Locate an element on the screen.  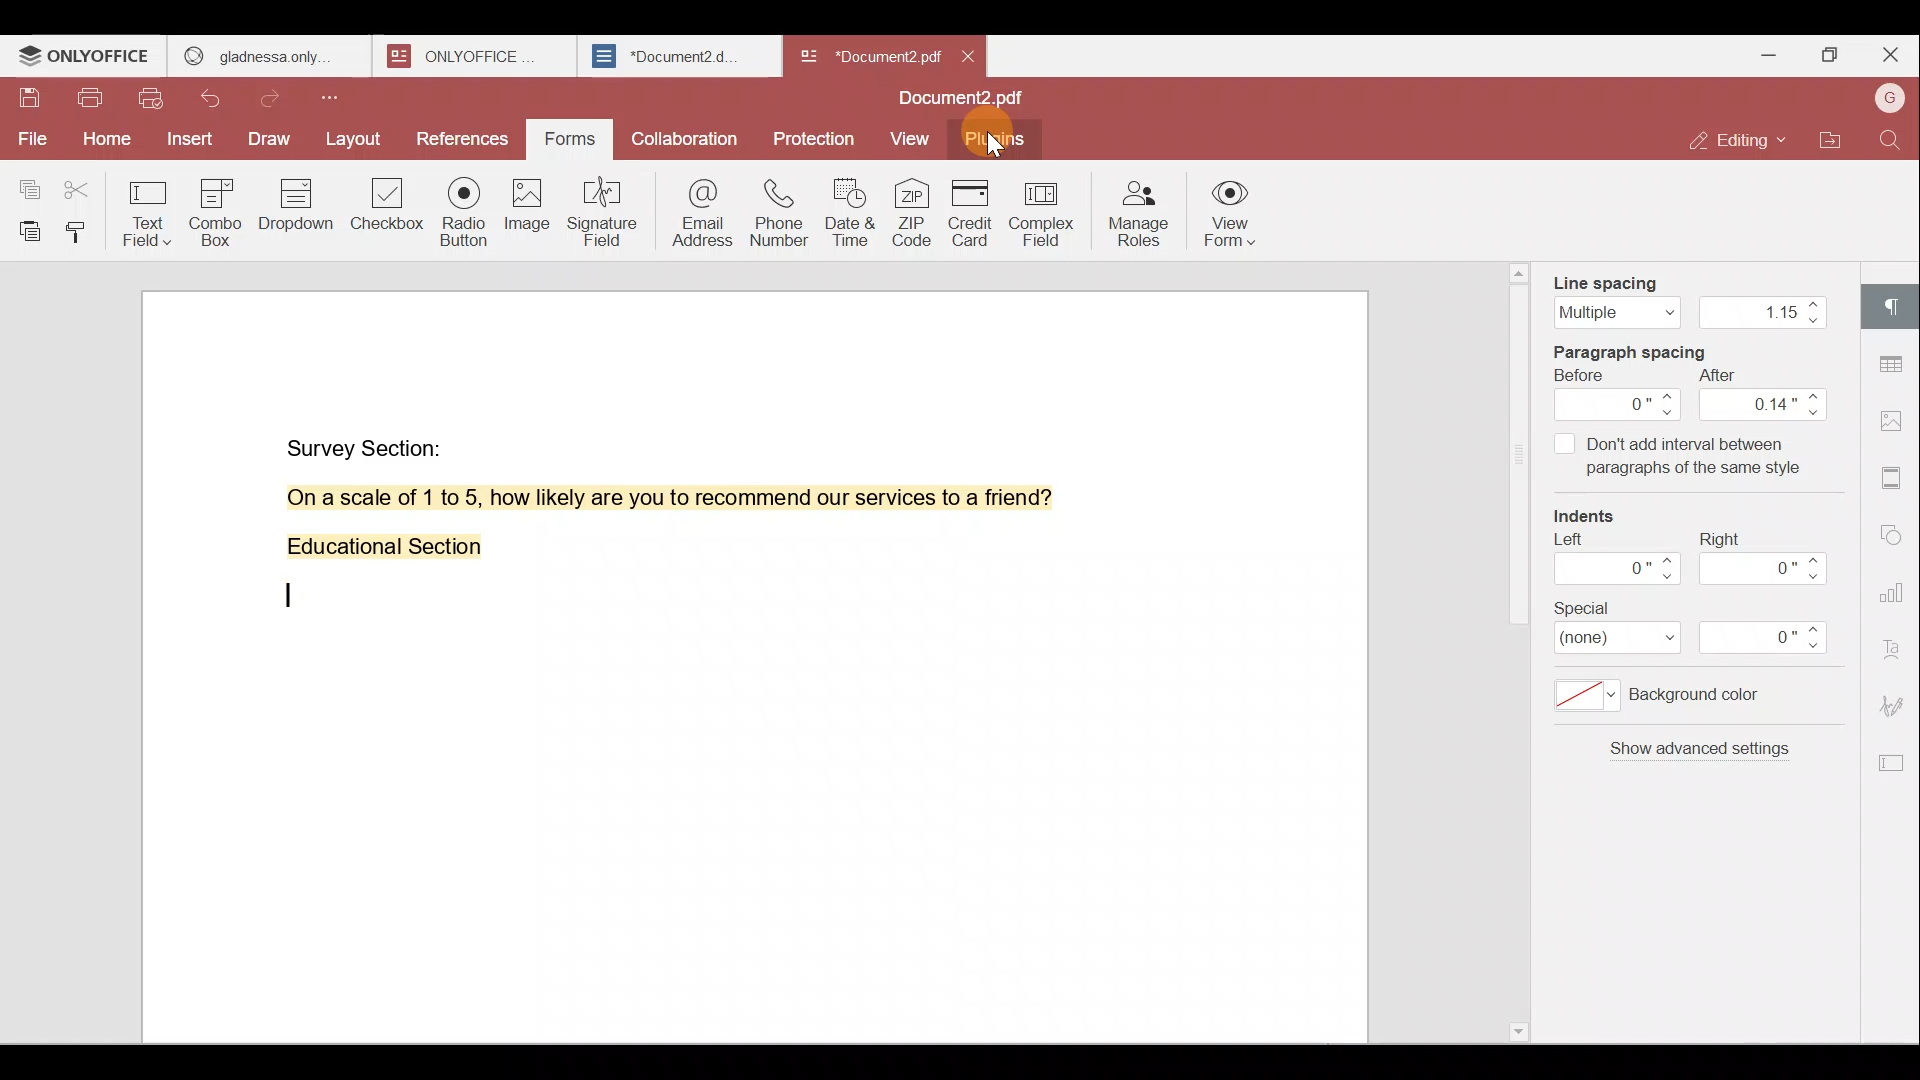
Signature field is located at coordinates (599, 211).